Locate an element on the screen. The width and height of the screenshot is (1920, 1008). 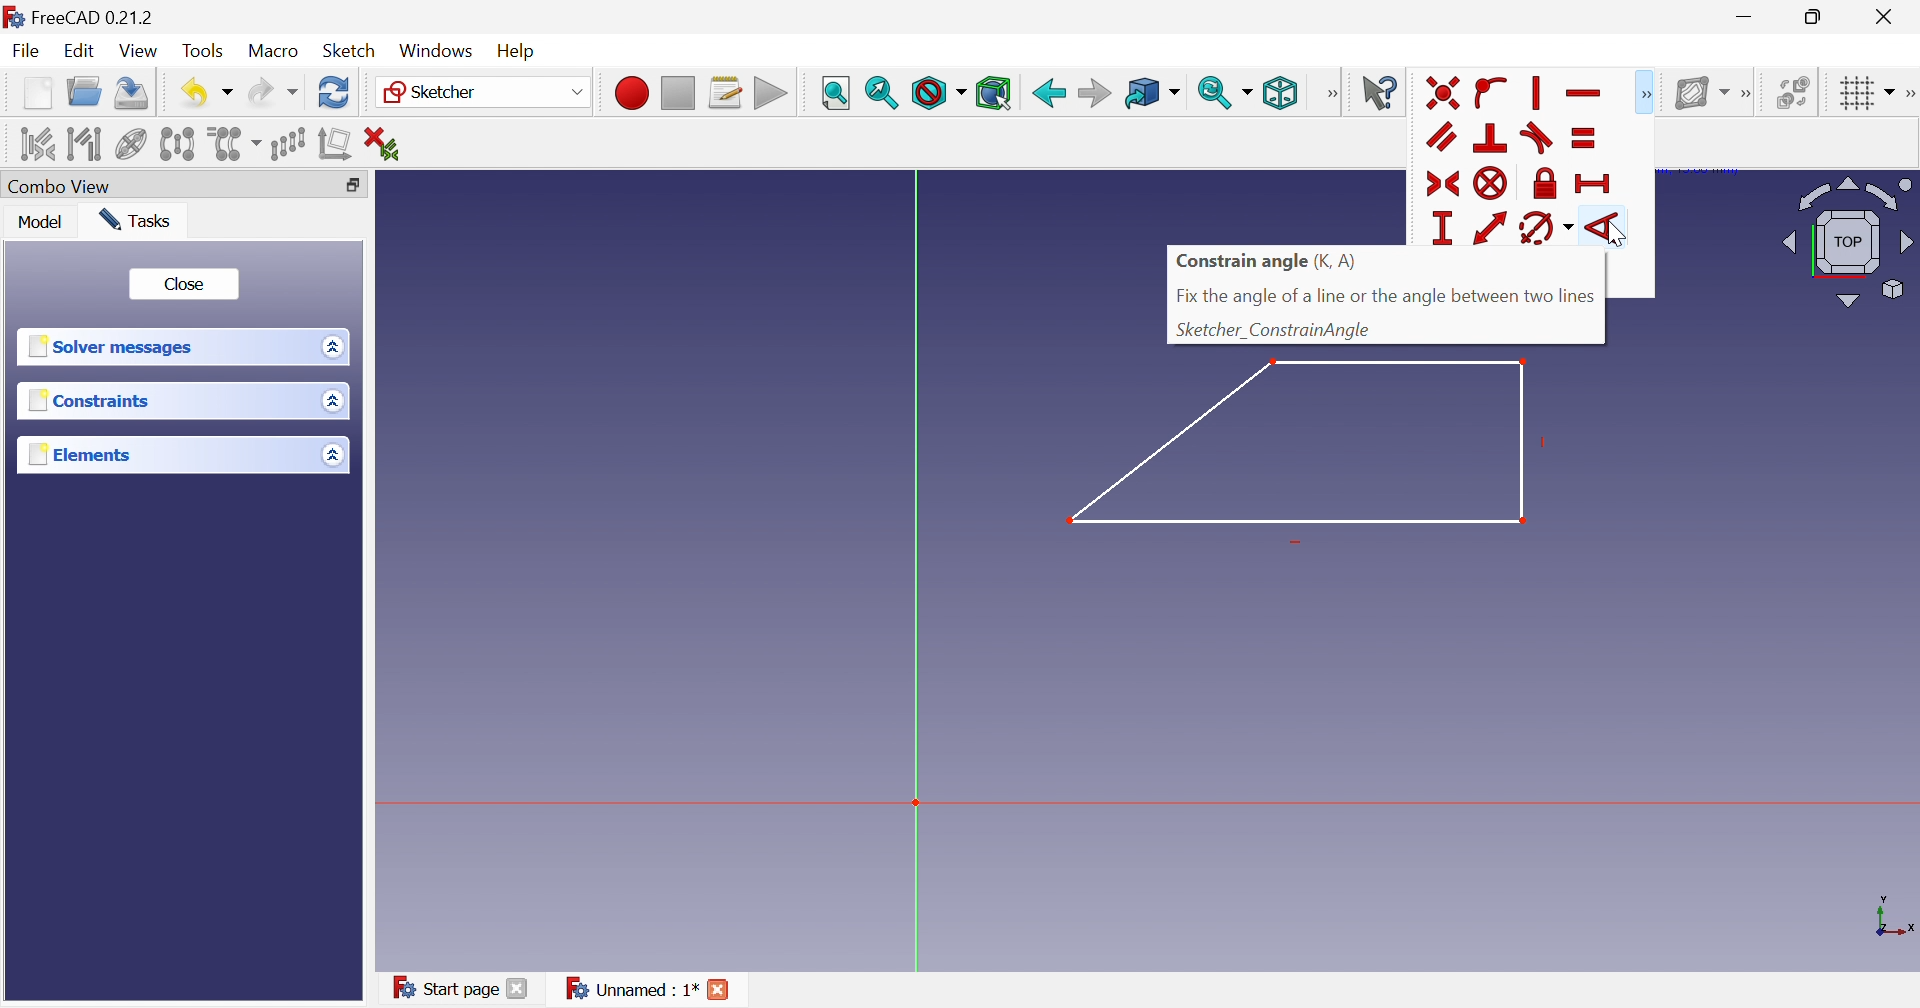
Constraint Tagent is located at coordinates (1540, 140).